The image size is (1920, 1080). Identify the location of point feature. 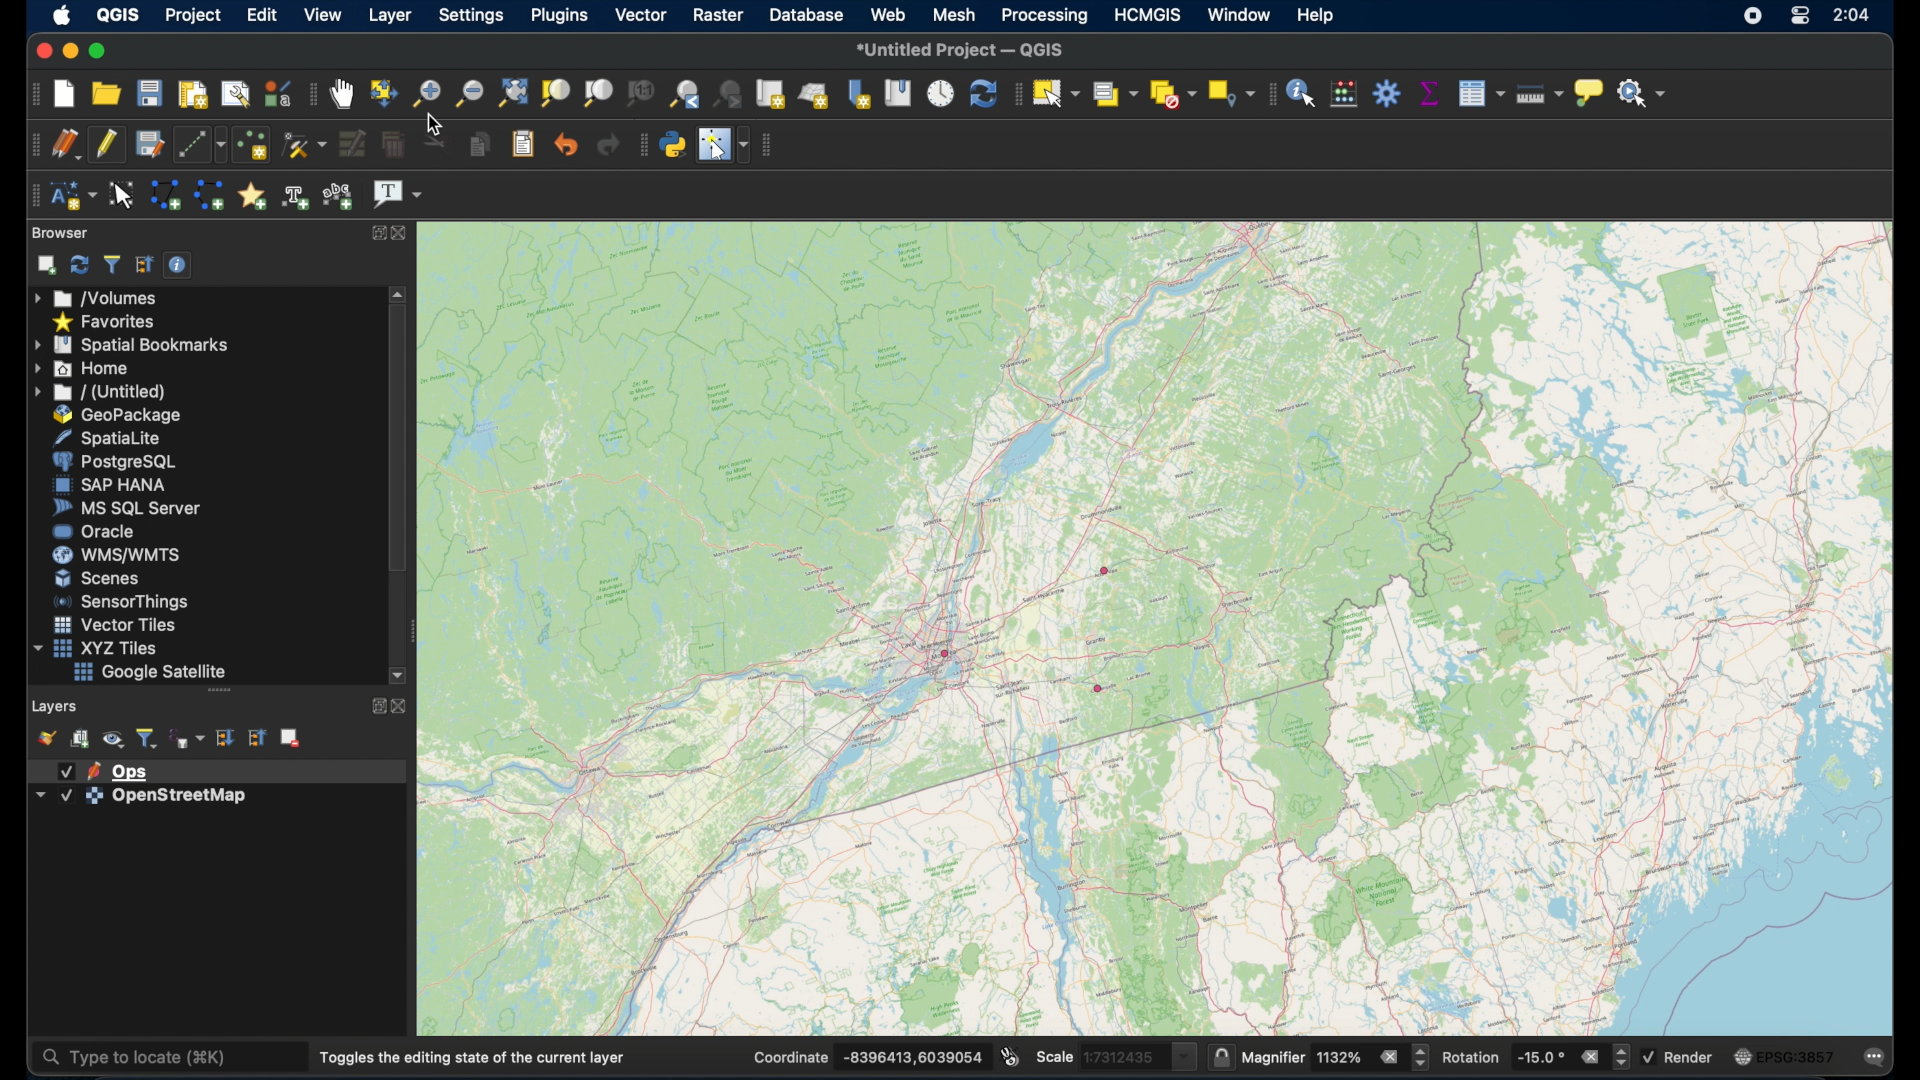
(945, 652).